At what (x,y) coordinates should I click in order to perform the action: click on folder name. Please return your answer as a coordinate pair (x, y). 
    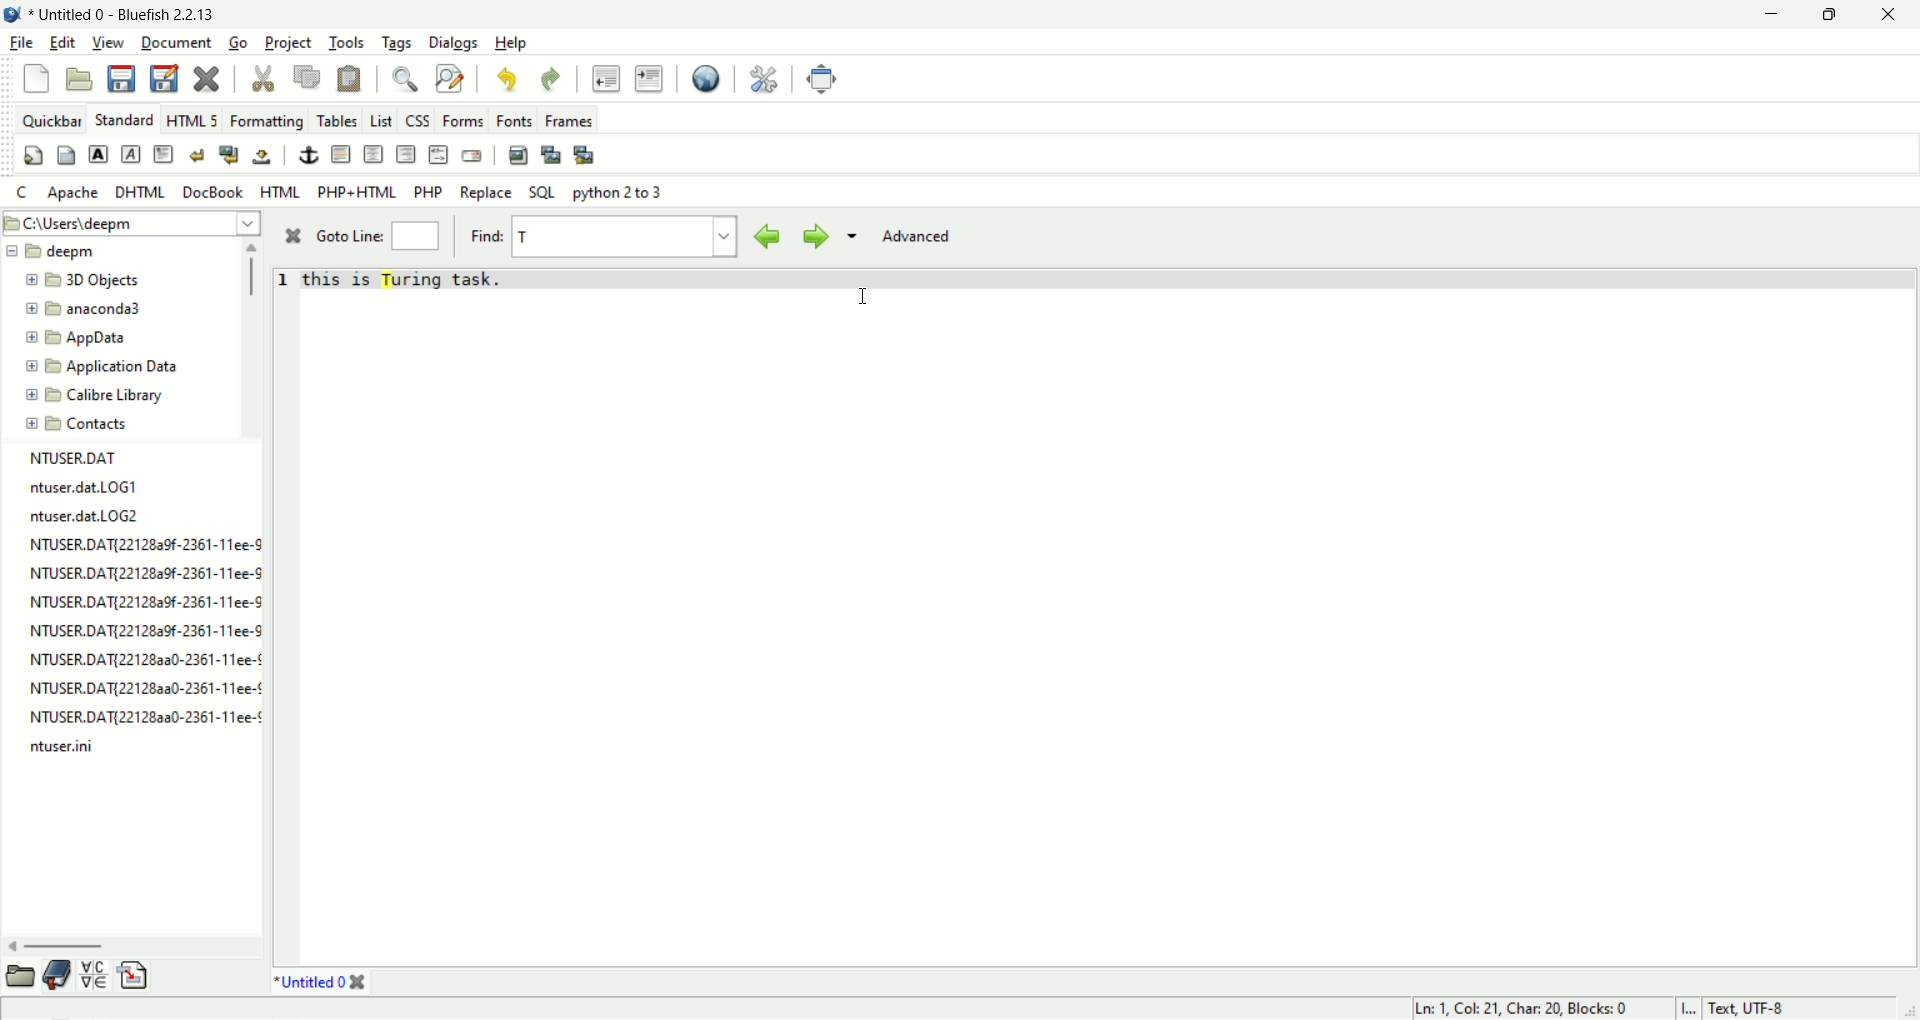
    Looking at the image, I should click on (92, 282).